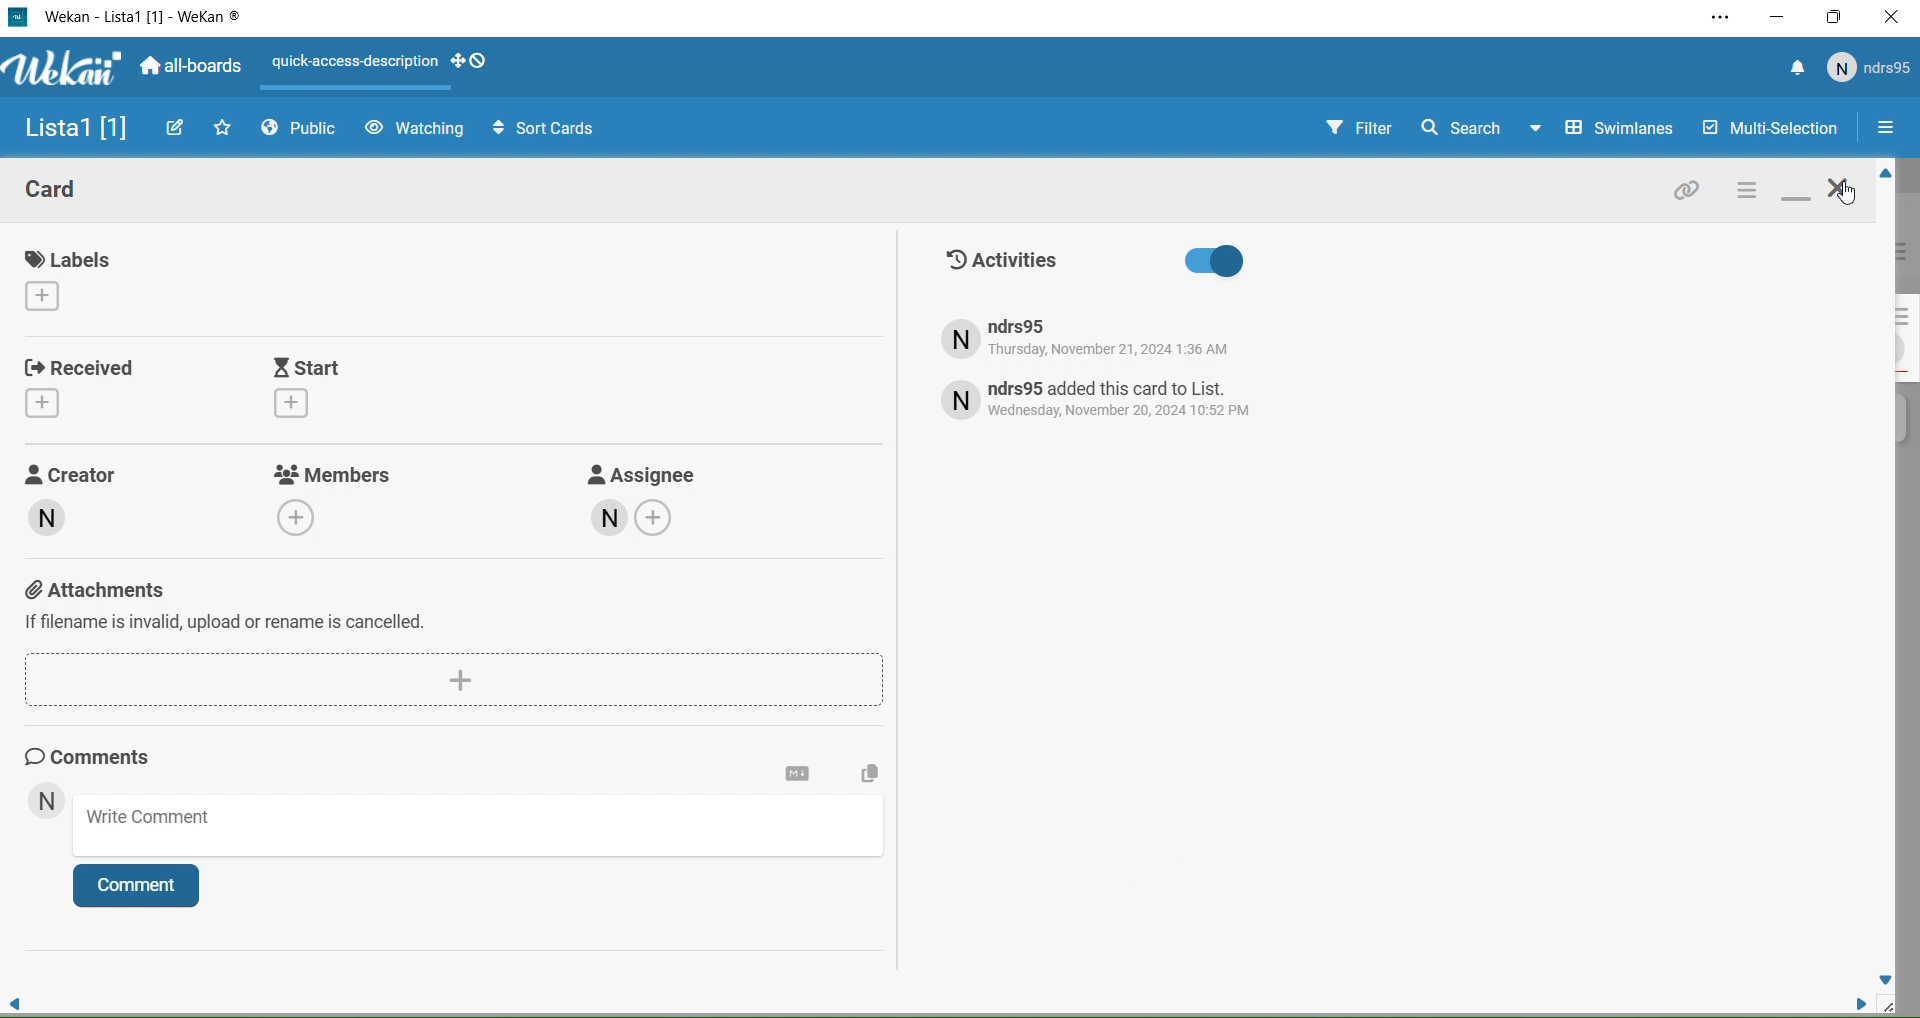  Describe the element at coordinates (1882, 175) in the screenshot. I see `move up` at that location.